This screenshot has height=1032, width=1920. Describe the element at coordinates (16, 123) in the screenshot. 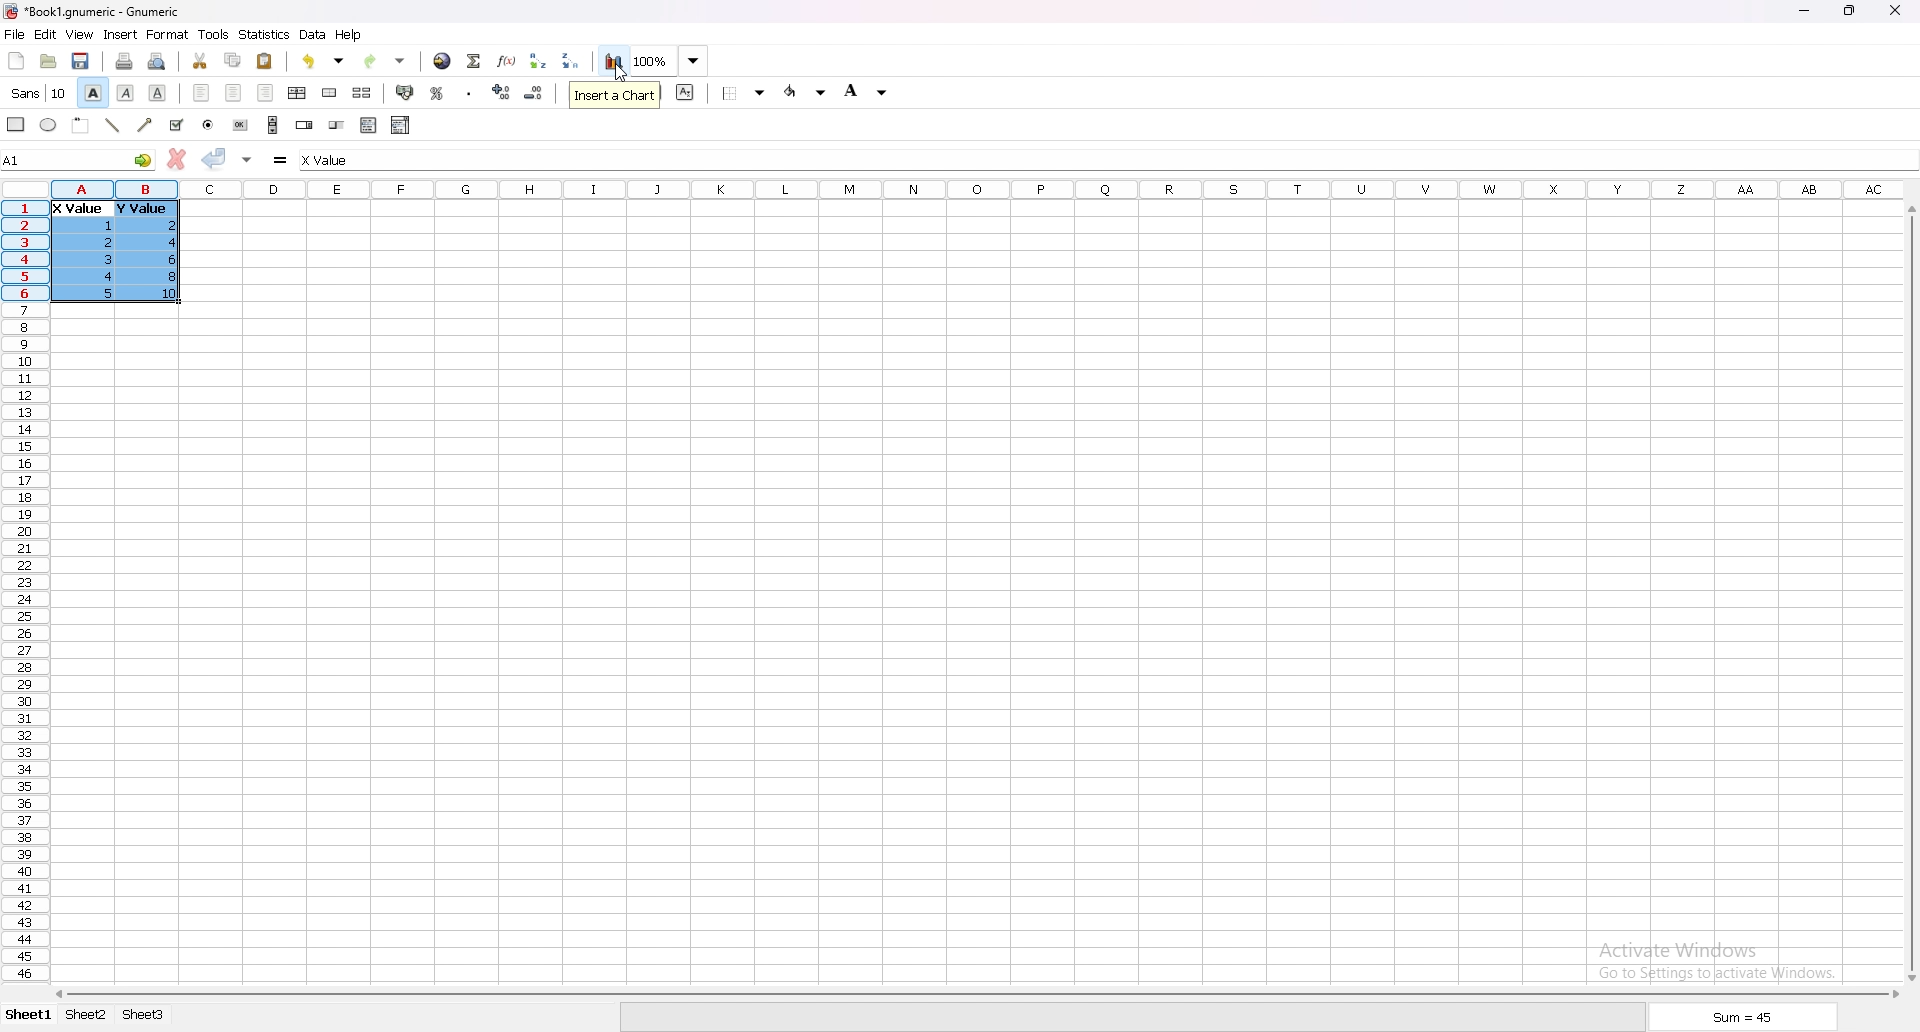

I see `rectangle` at that location.